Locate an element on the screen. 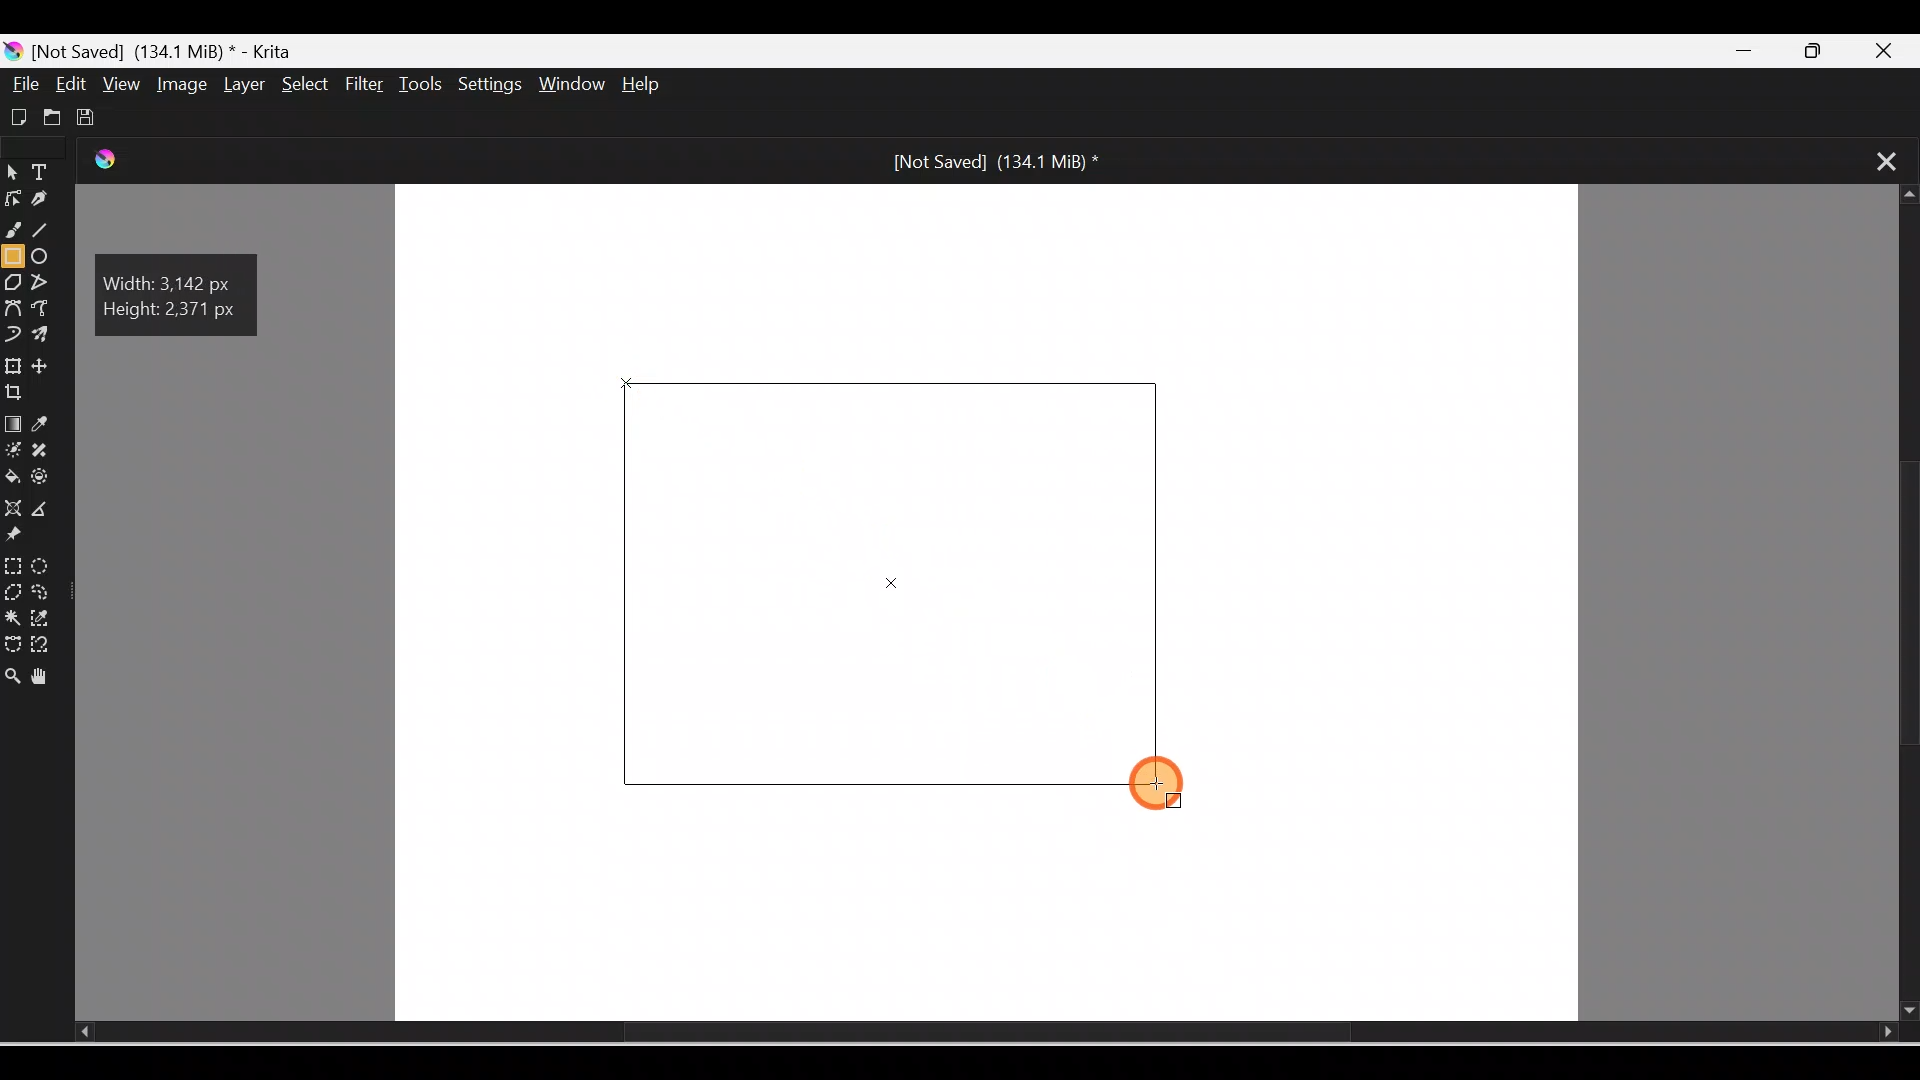 This screenshot has width=1920, height=1080. Rectangle is located at coordinates (14, 256).